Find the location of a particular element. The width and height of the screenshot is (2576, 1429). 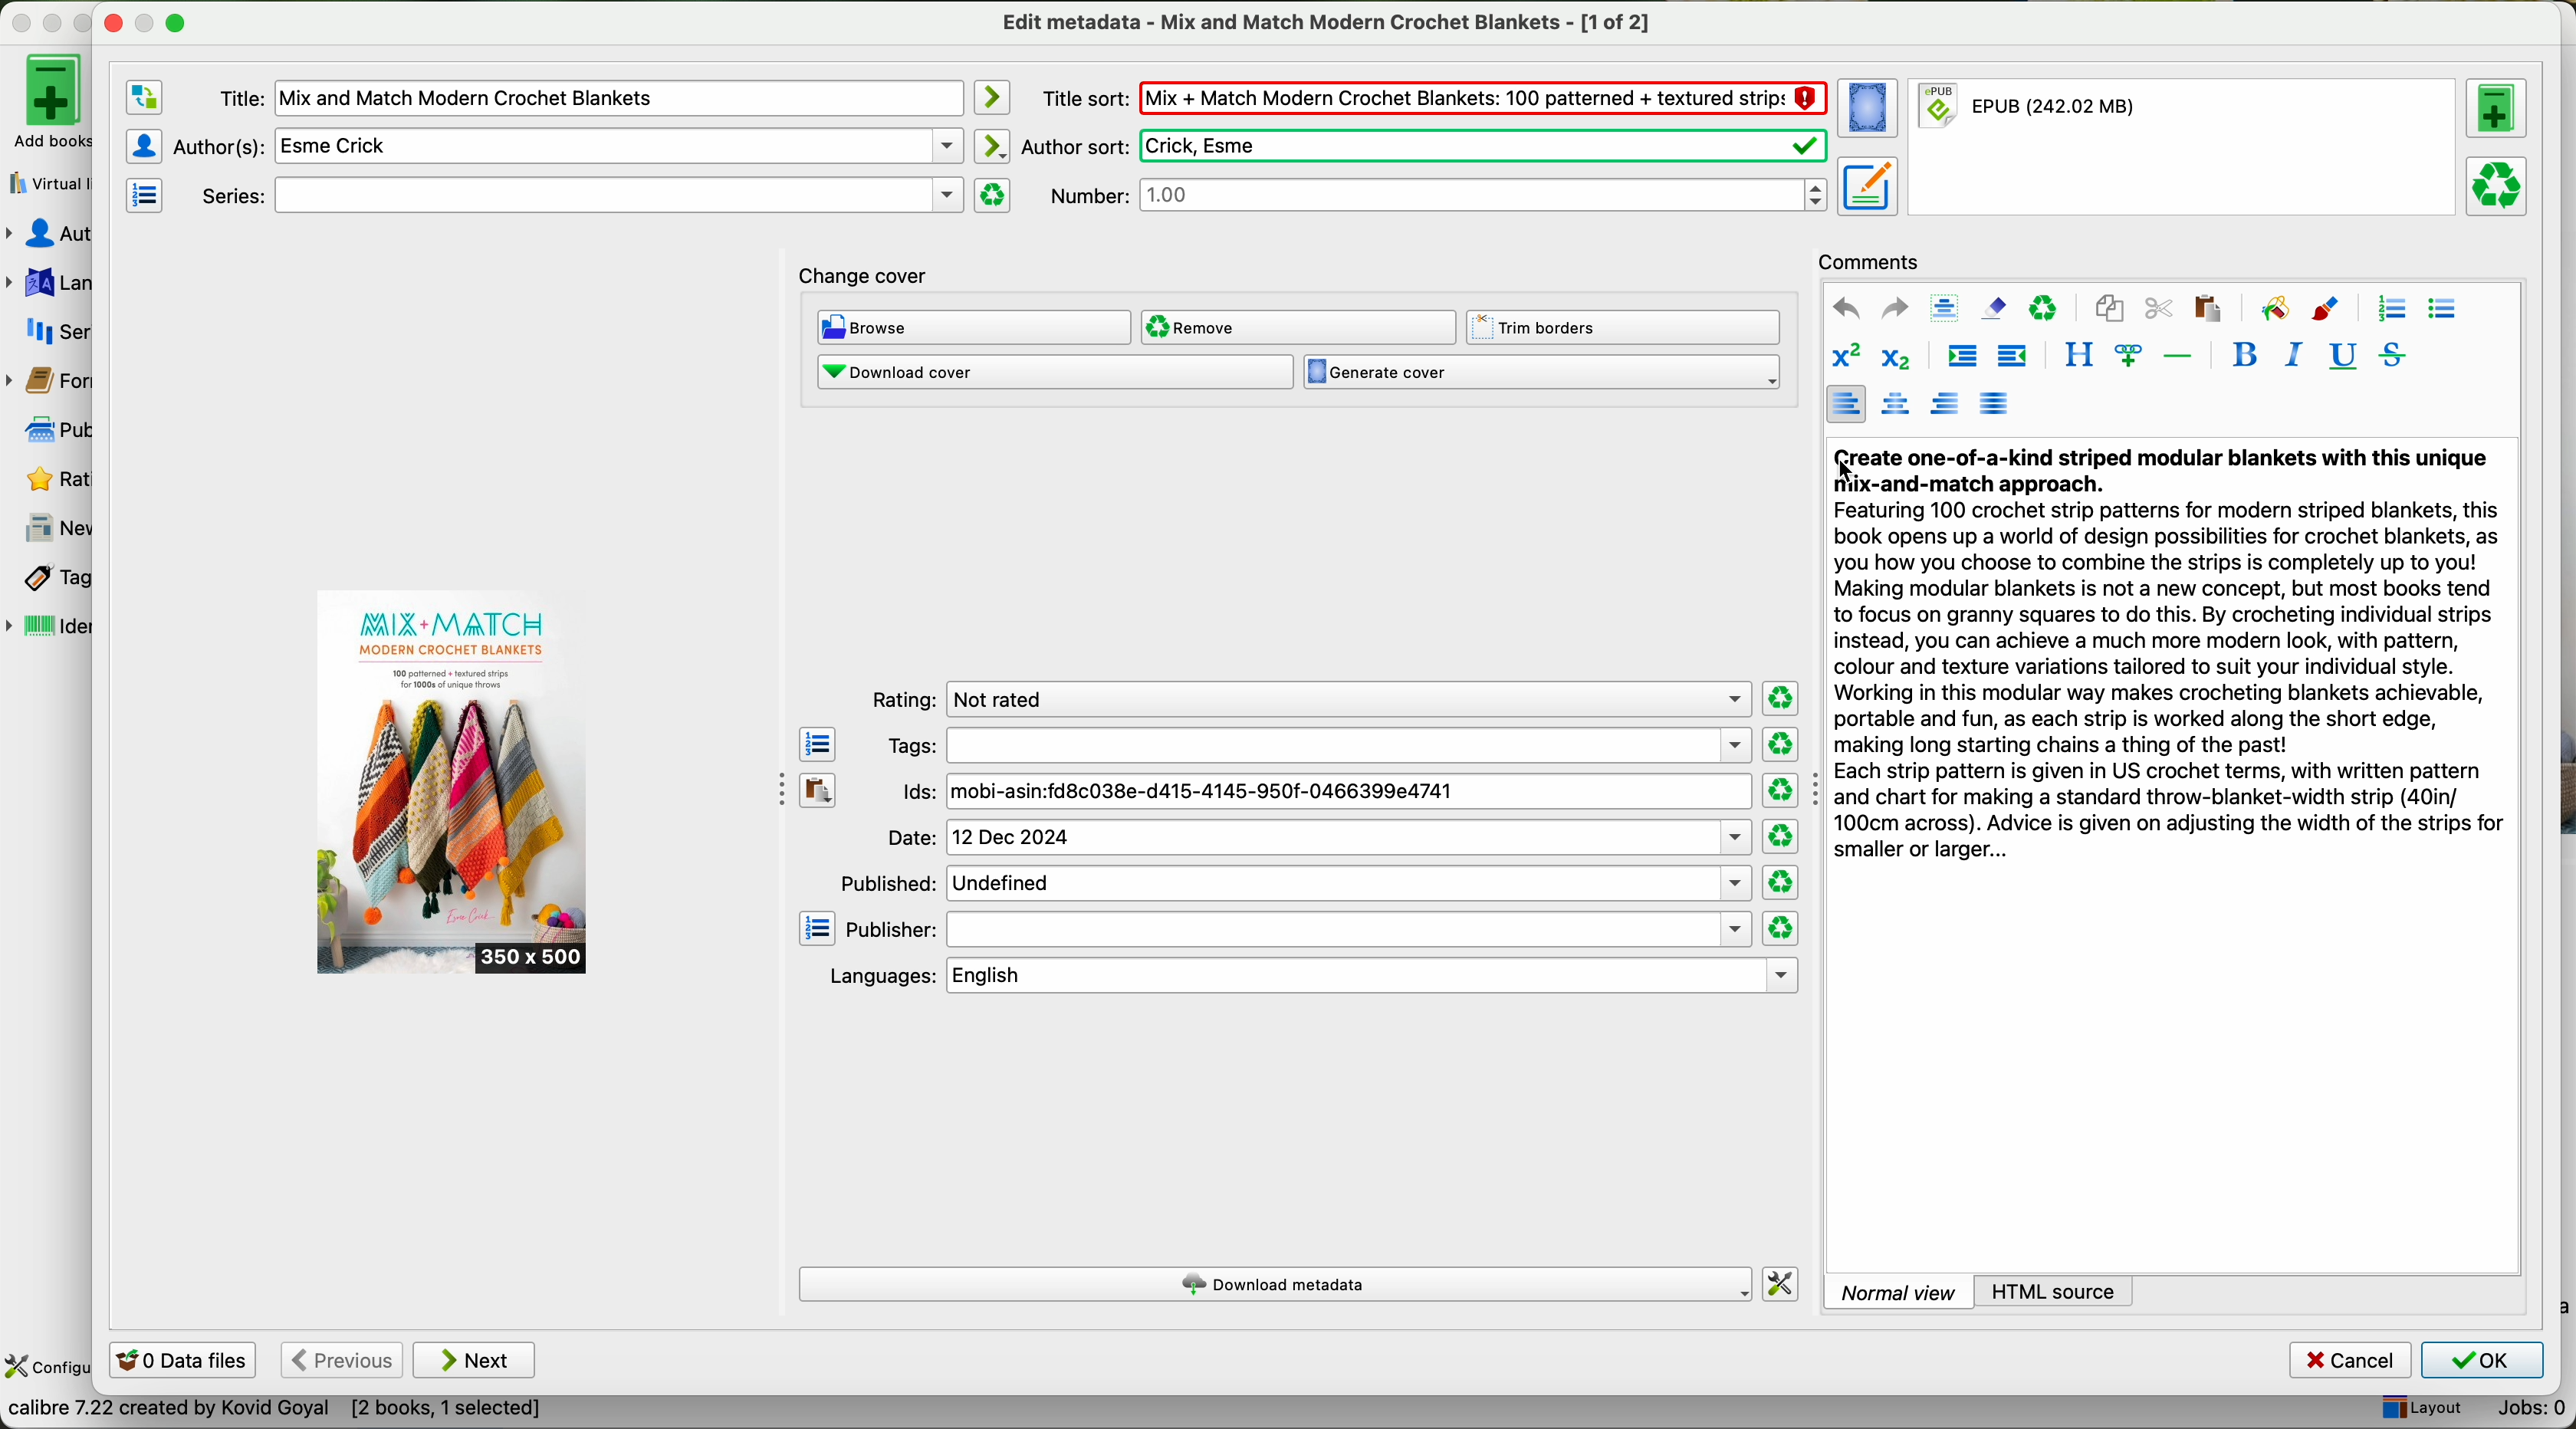

remove the selected format from this book is located at coordinates (2500, 184).